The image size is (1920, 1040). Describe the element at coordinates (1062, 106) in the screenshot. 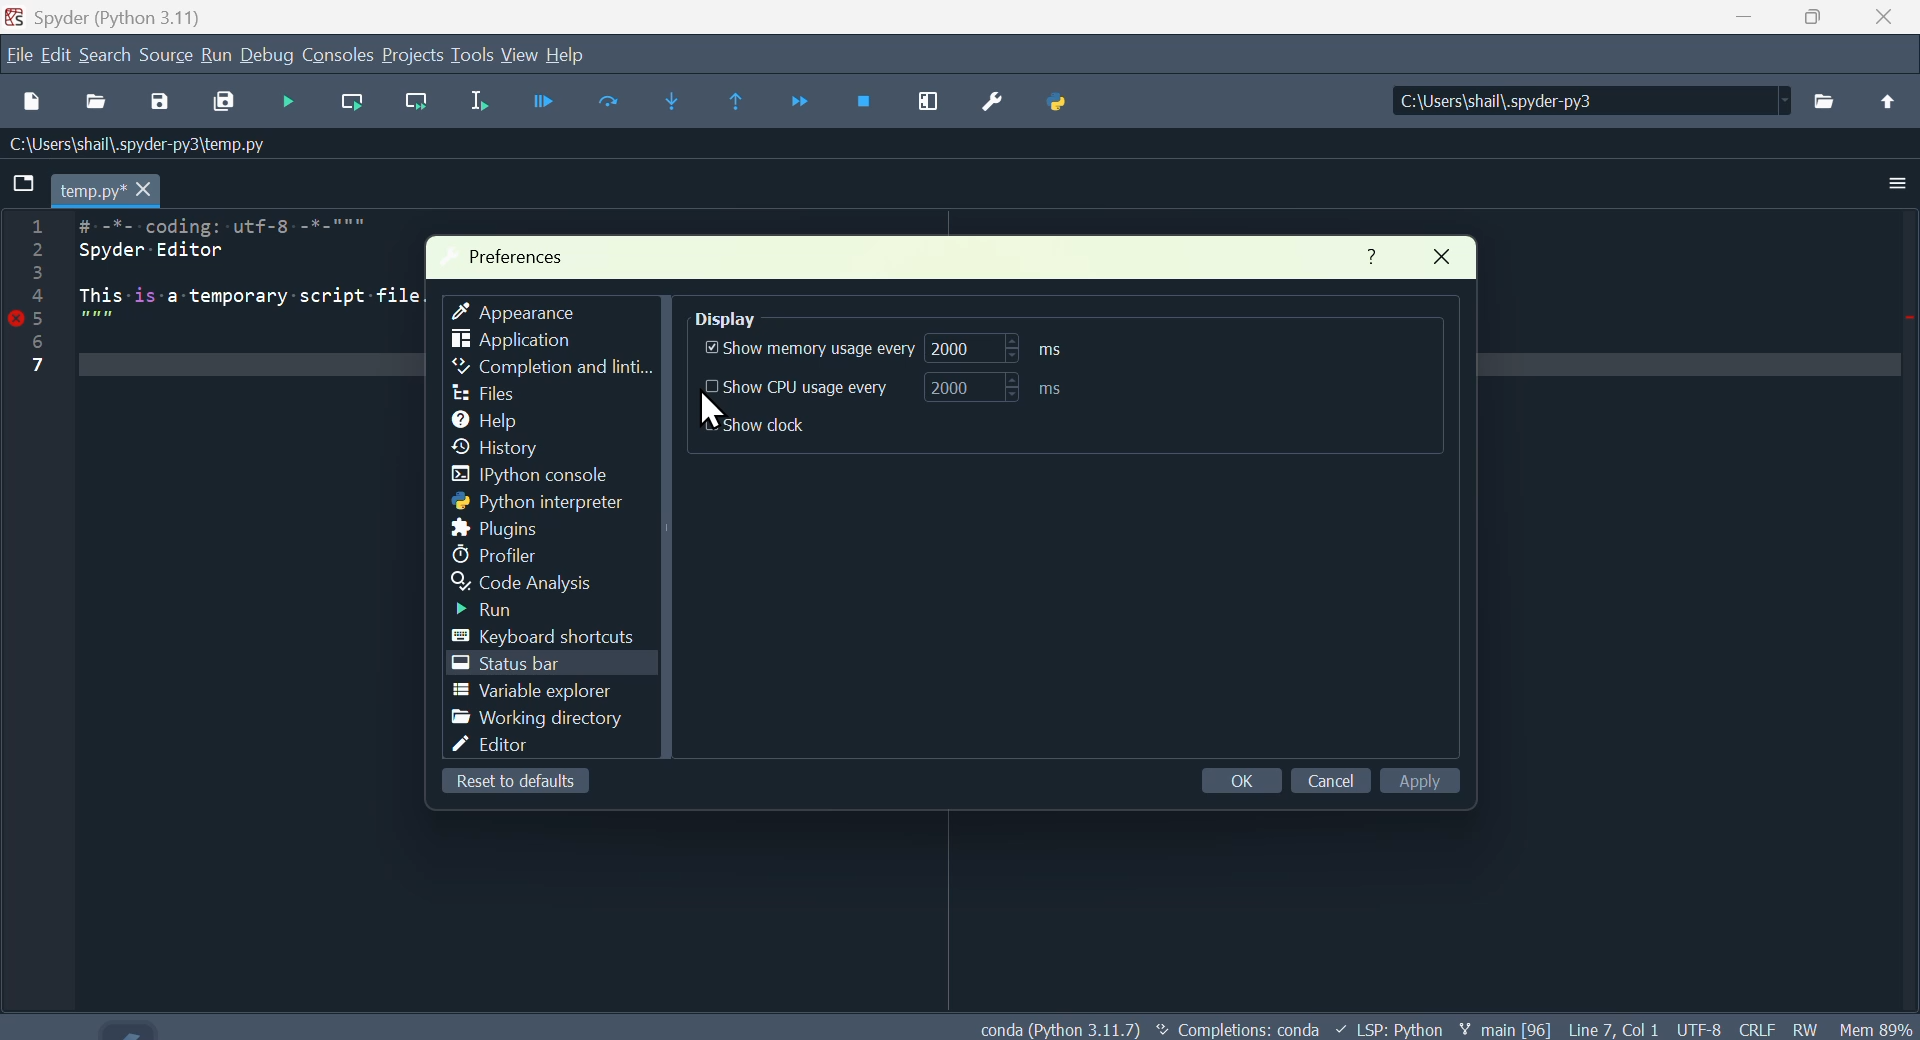

I see `Python path manager` at that location.